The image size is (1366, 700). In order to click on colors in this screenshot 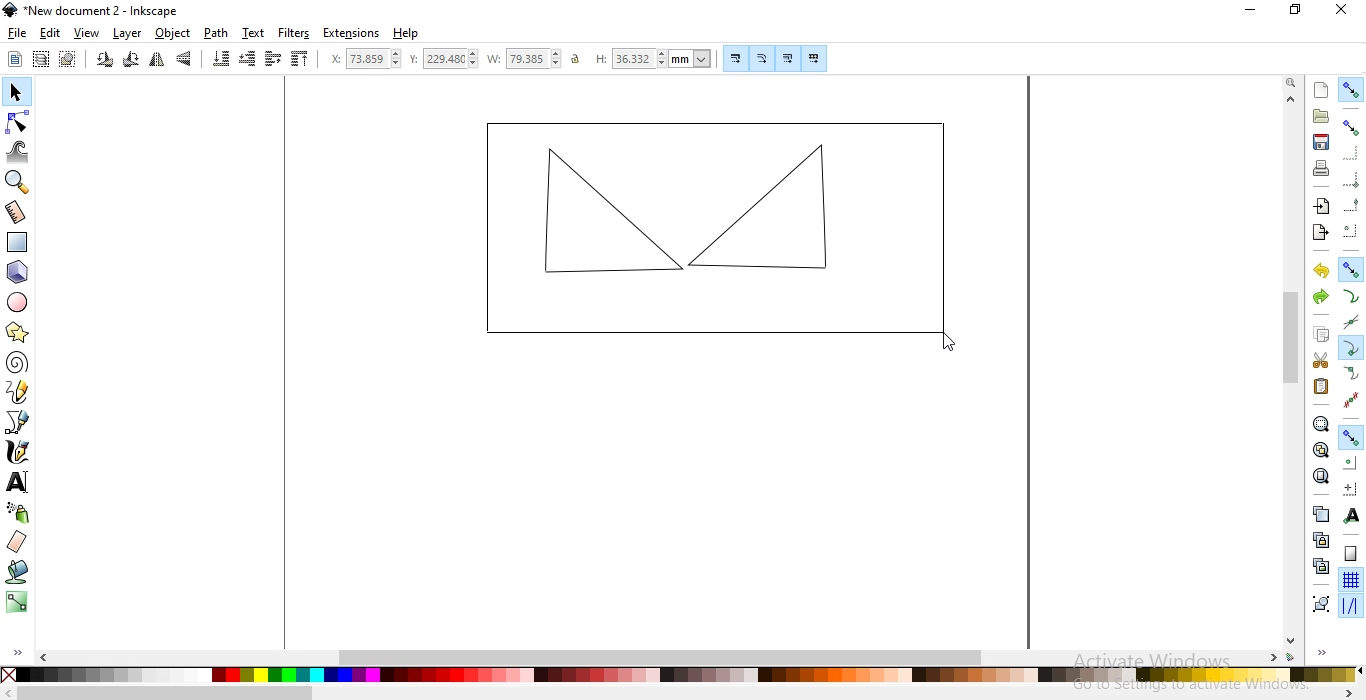, I will do `click(681, 676)`.